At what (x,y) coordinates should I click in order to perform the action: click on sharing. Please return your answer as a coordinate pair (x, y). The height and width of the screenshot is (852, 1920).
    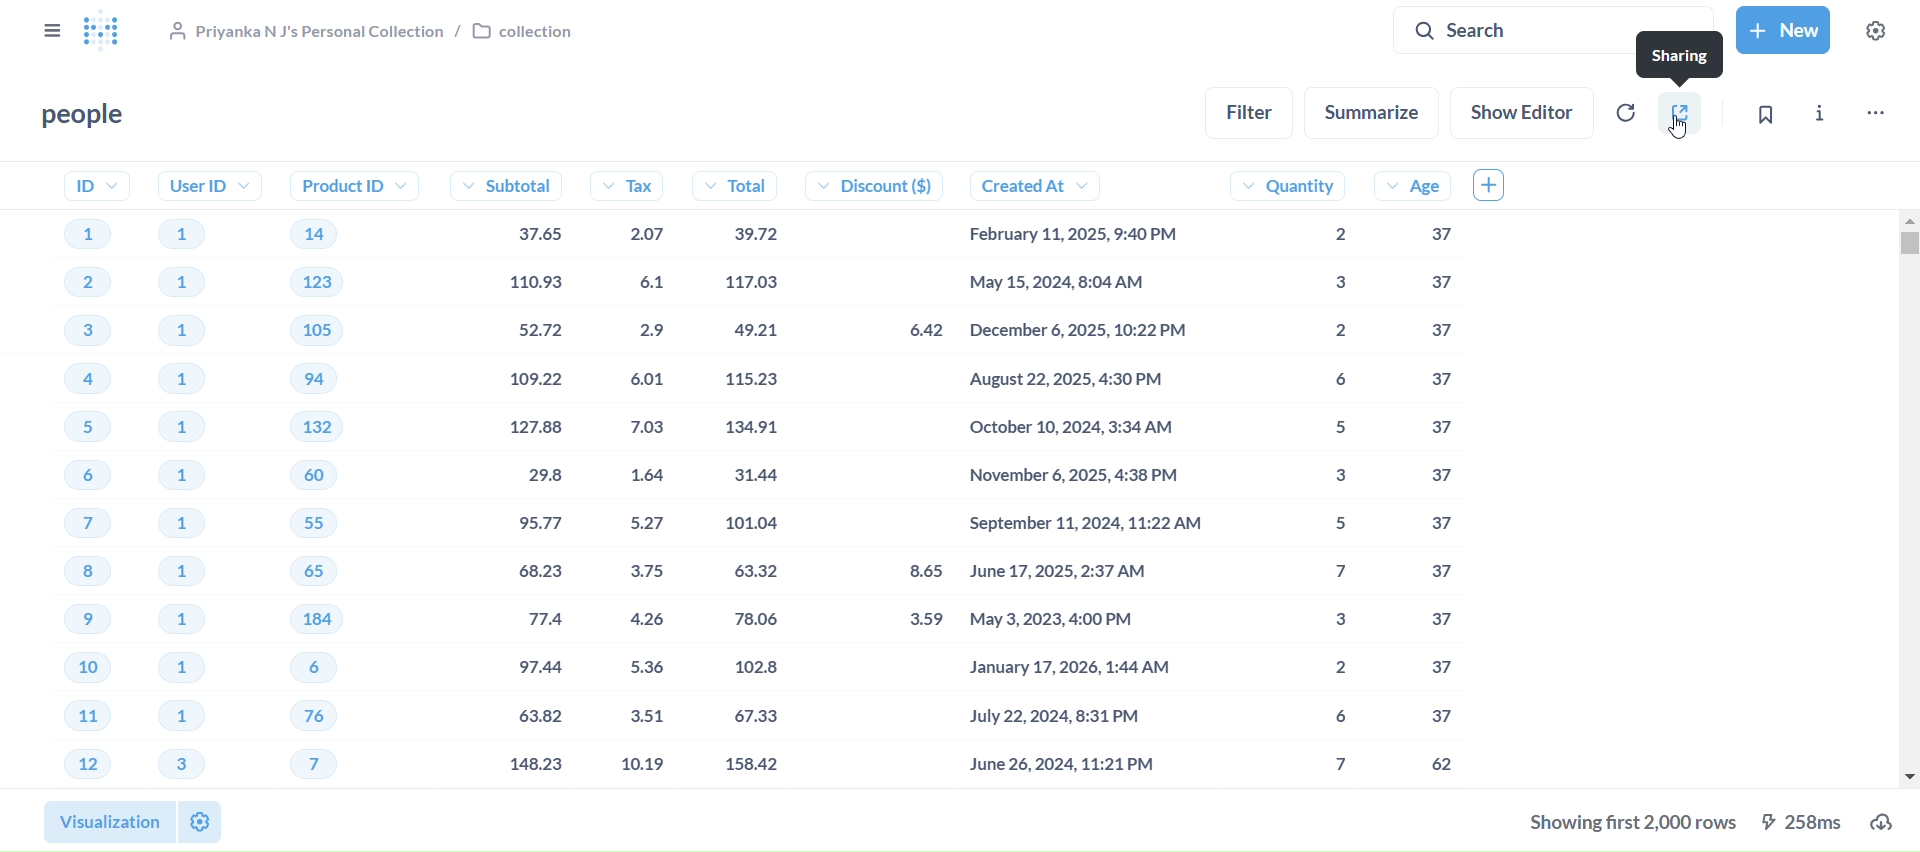
    Looking at the image, I should click on (1677, 114).